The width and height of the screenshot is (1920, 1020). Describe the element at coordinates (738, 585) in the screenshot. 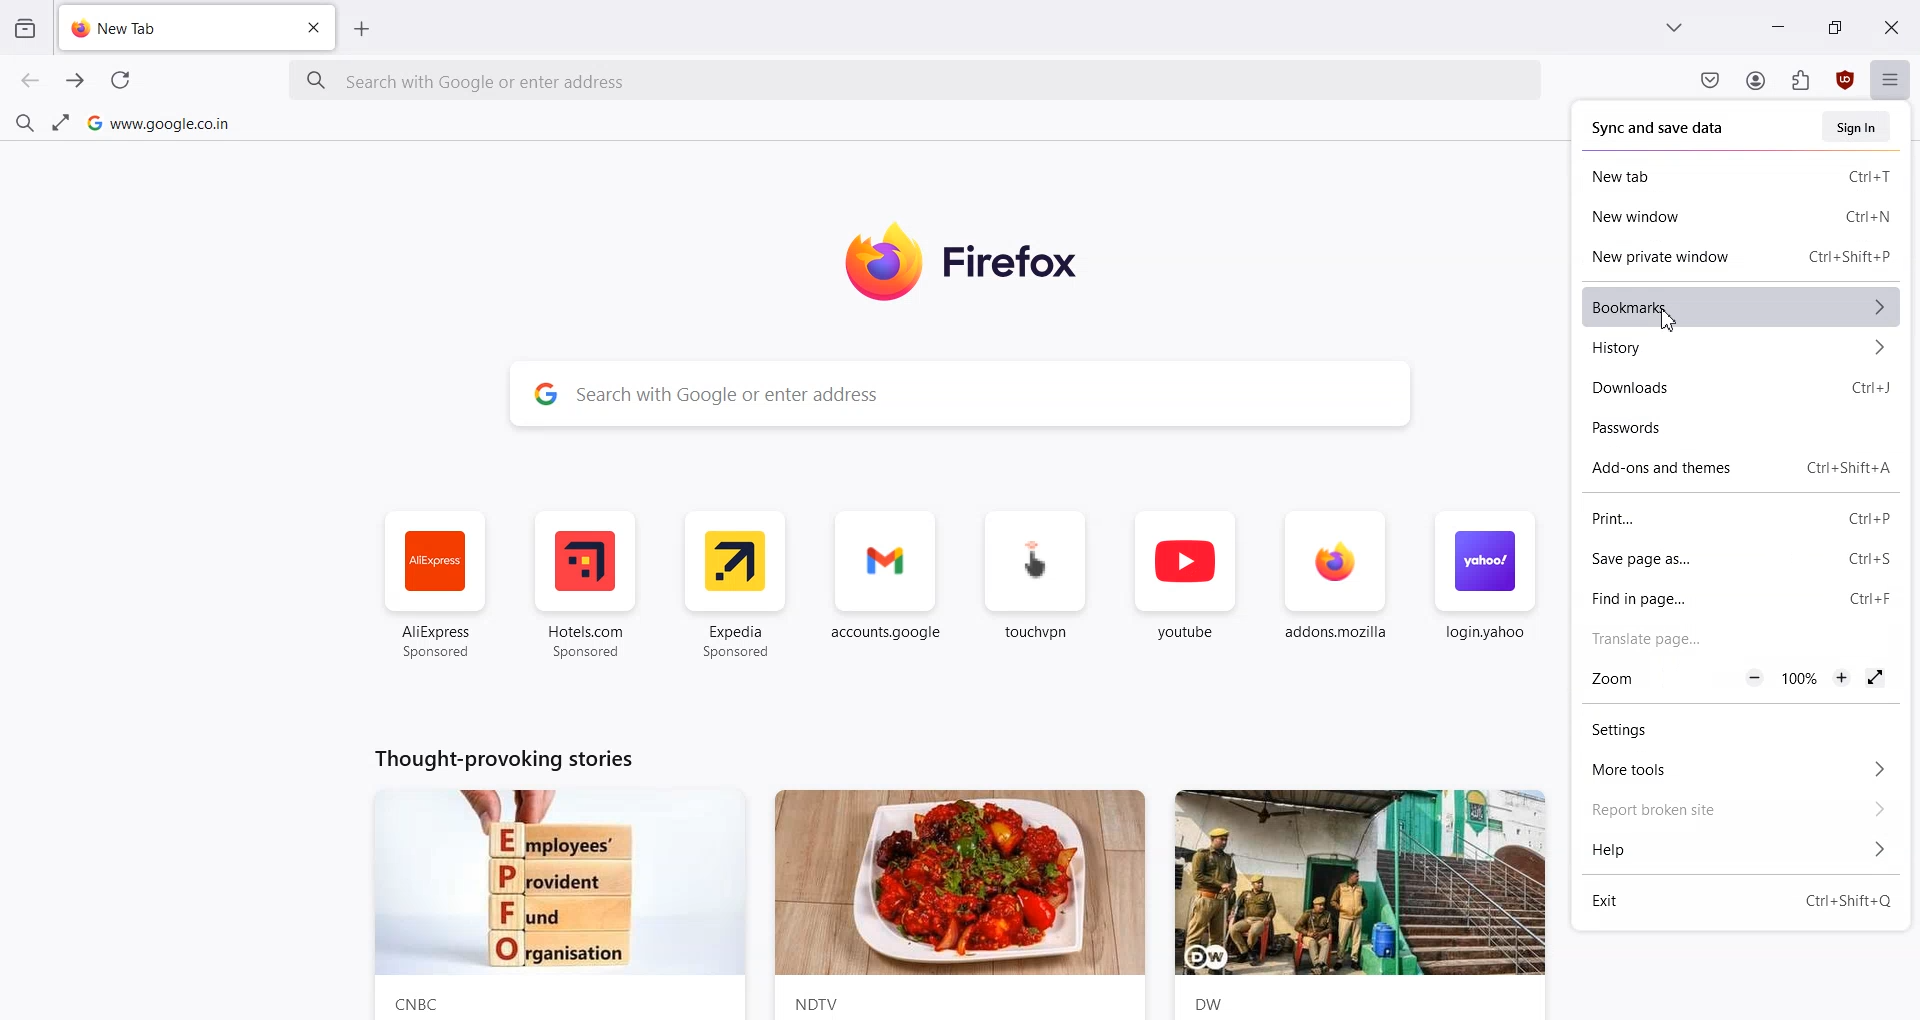

I see `Expedia Sponsored` at that location.